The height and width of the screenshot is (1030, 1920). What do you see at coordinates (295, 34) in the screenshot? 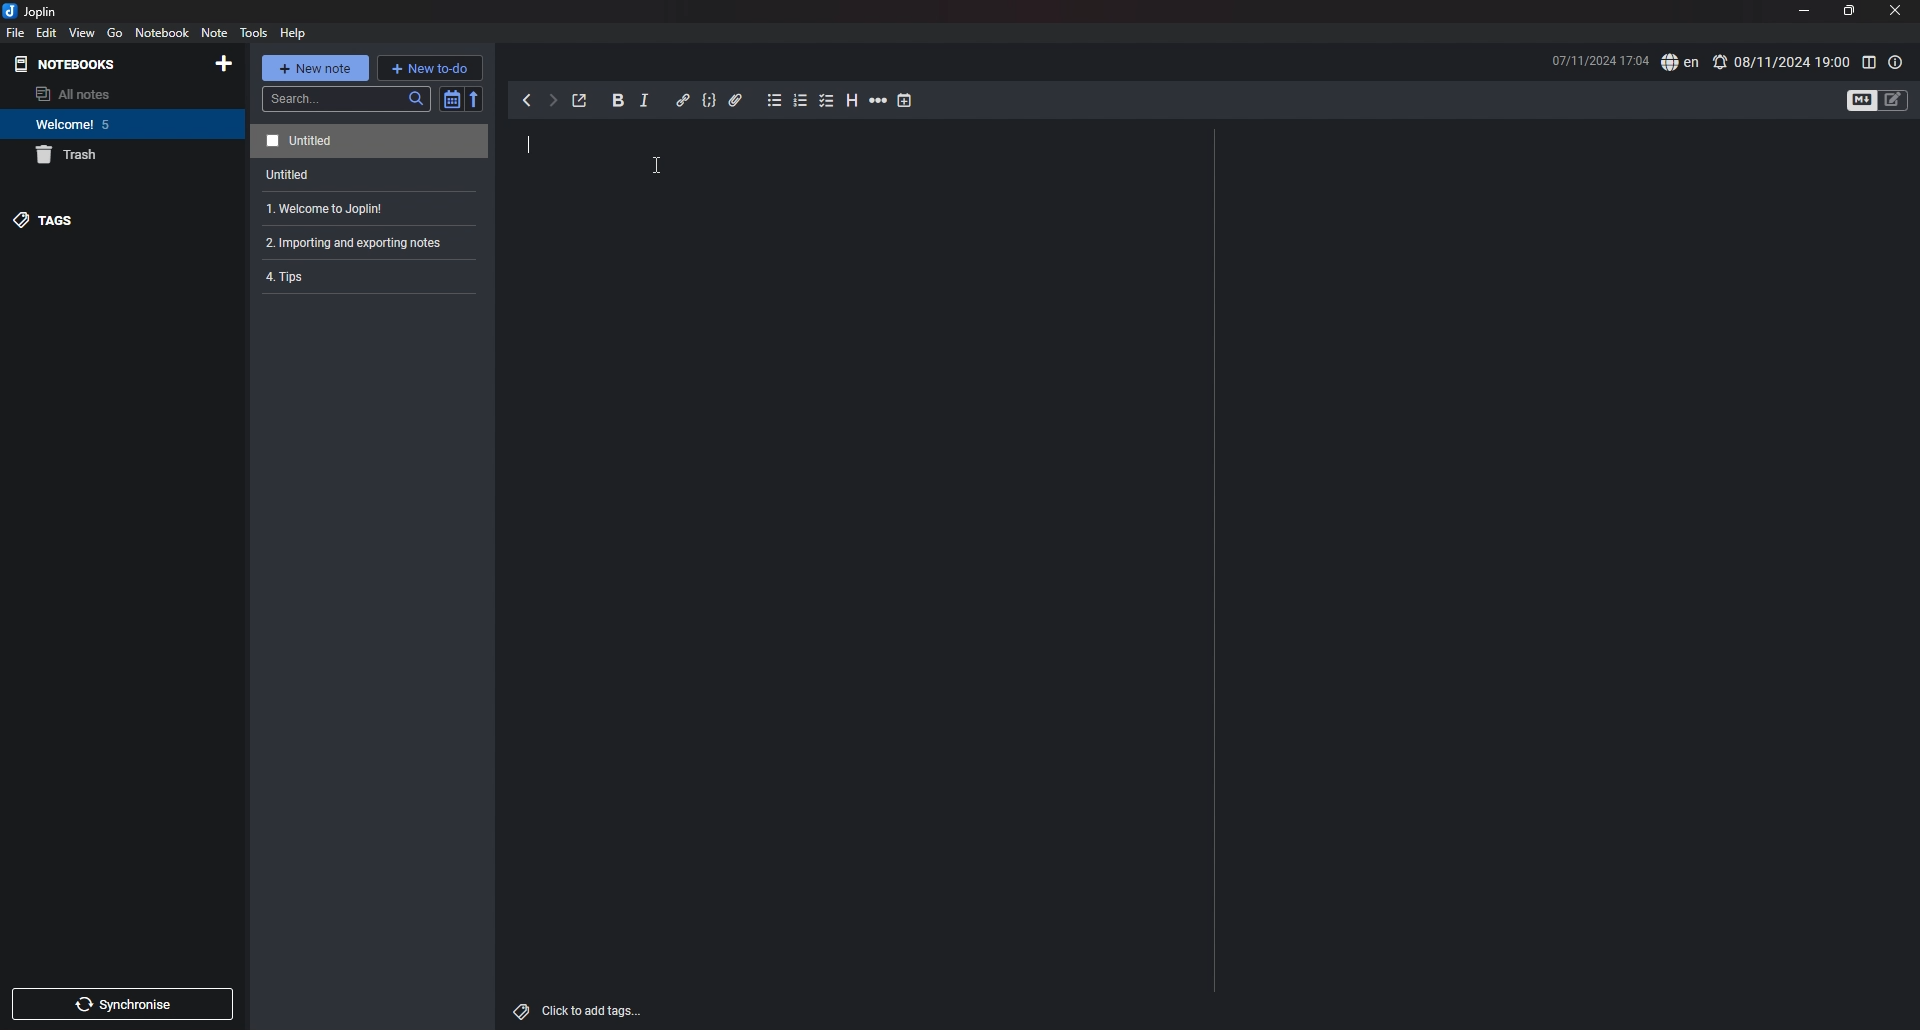
I see `help` at bounding box center [295, 34].